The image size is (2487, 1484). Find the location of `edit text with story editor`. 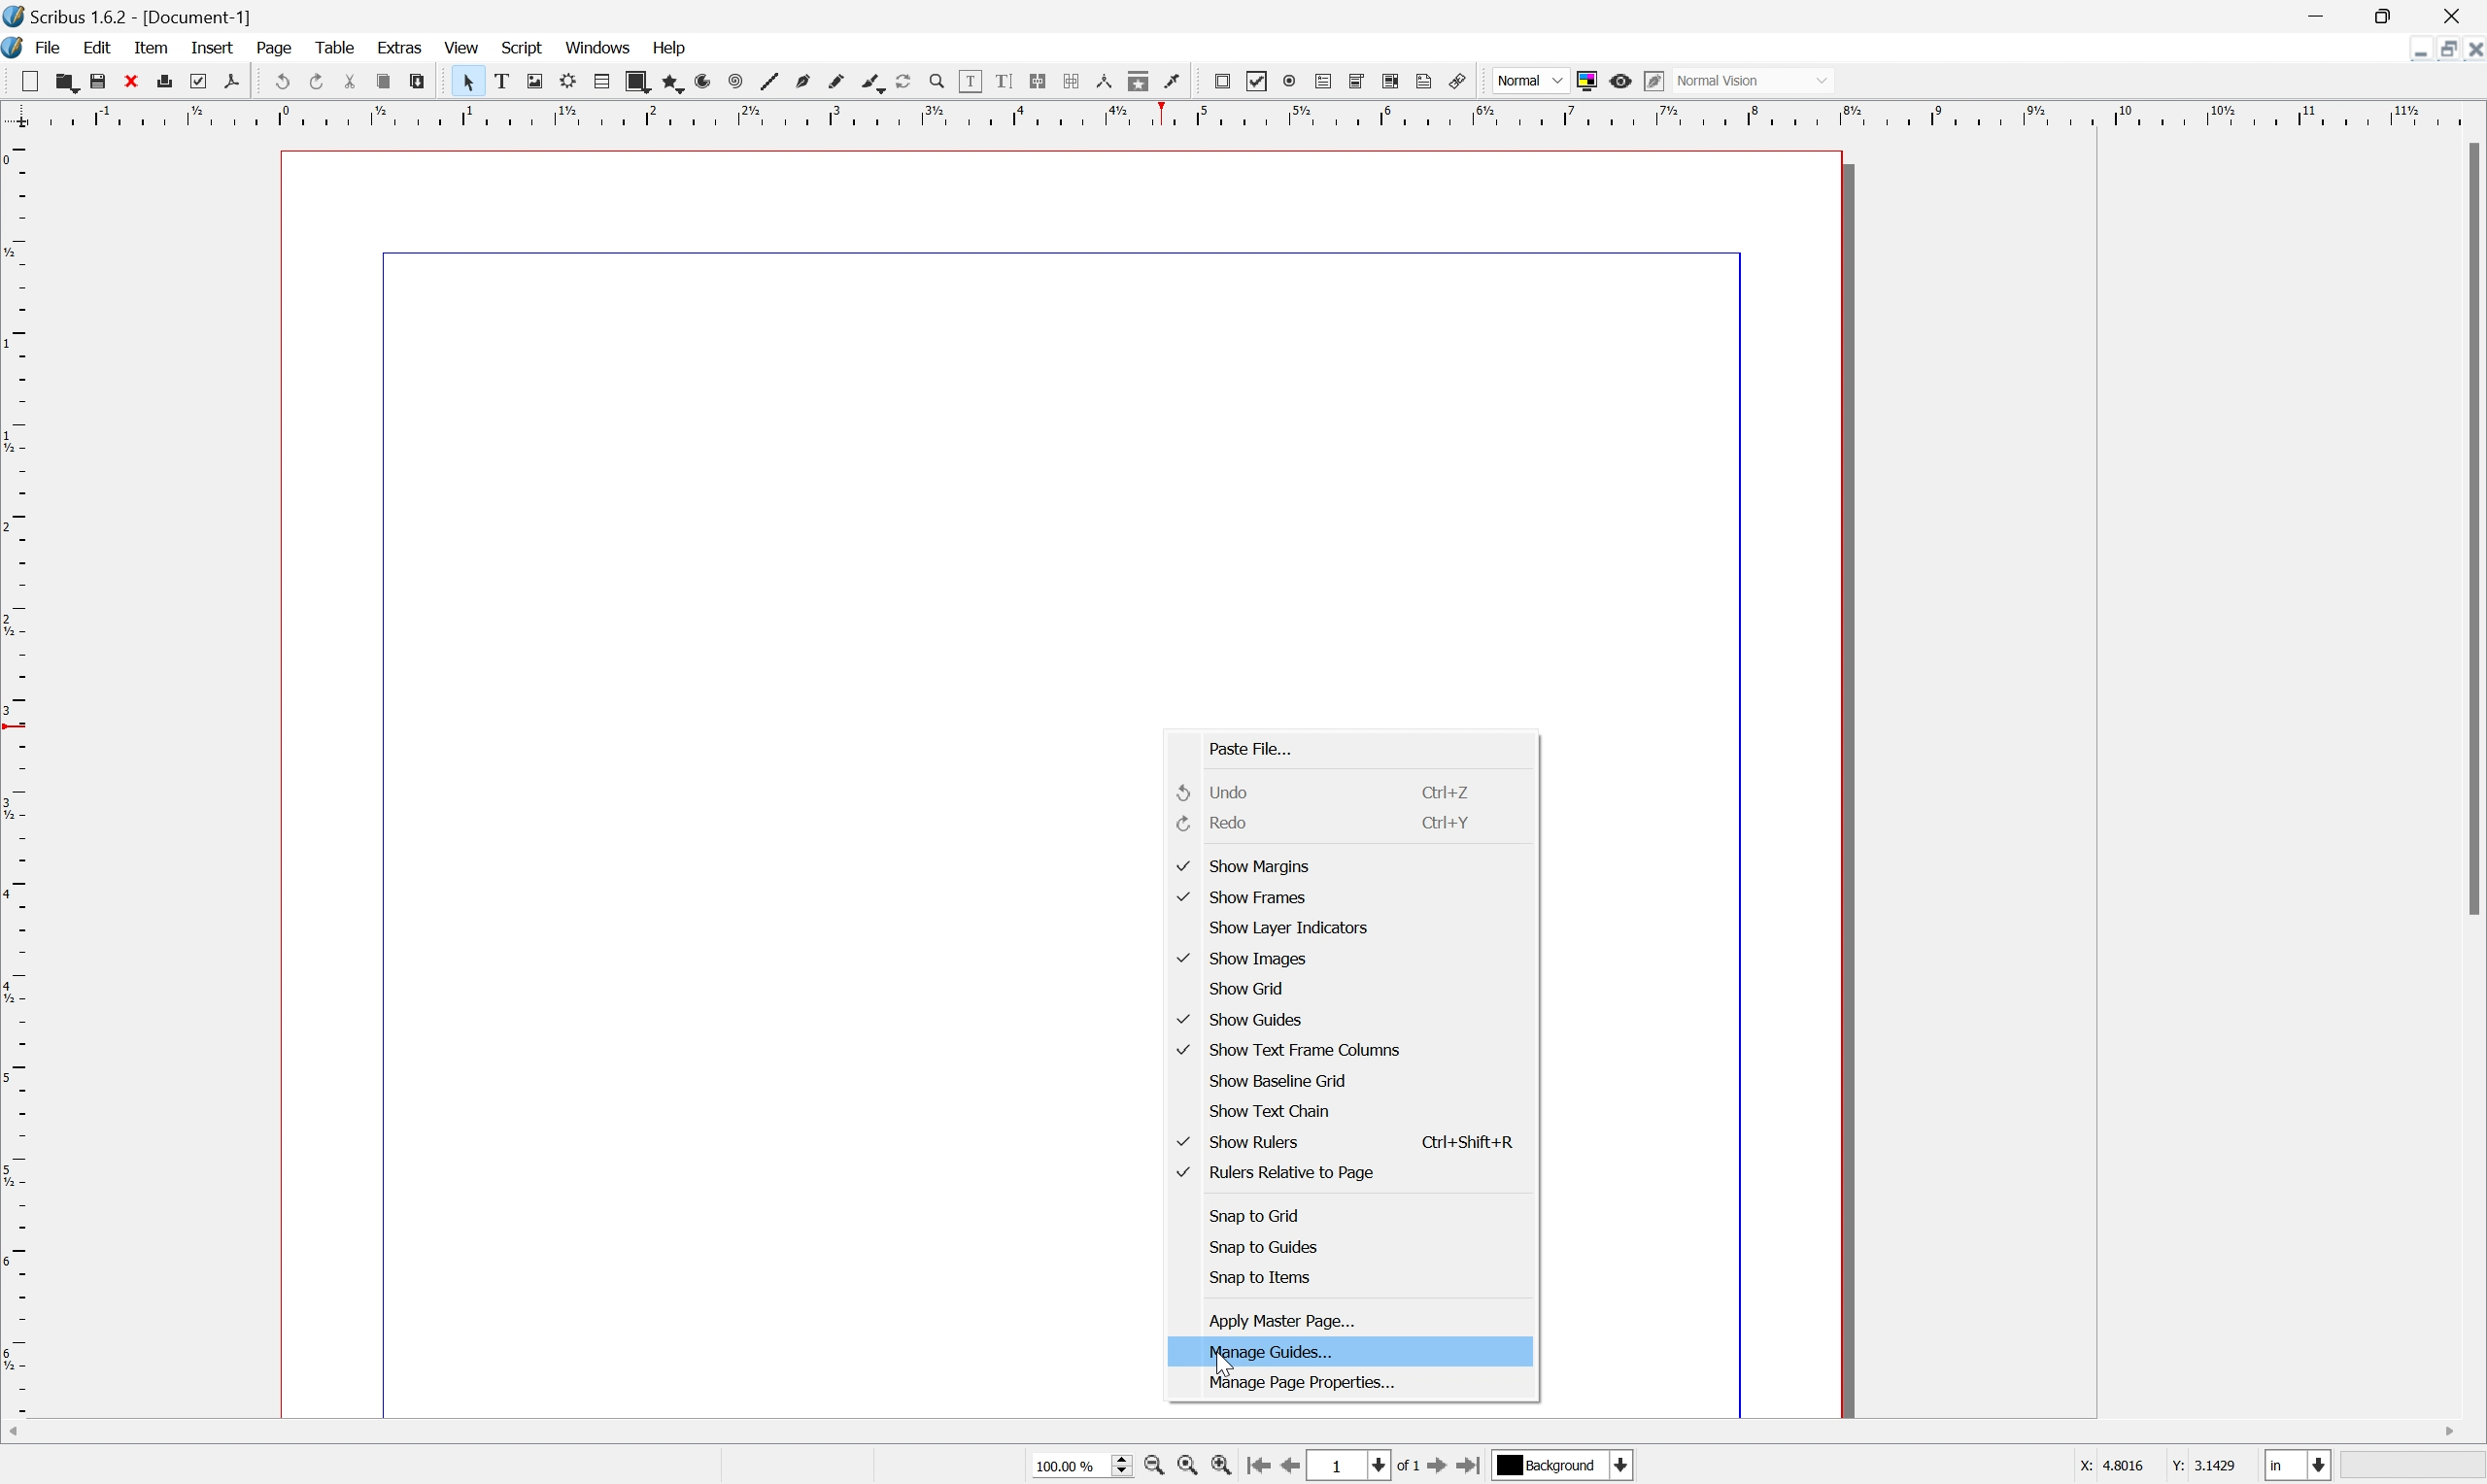

edit text with story editor is located at coordinates (1006, 81).